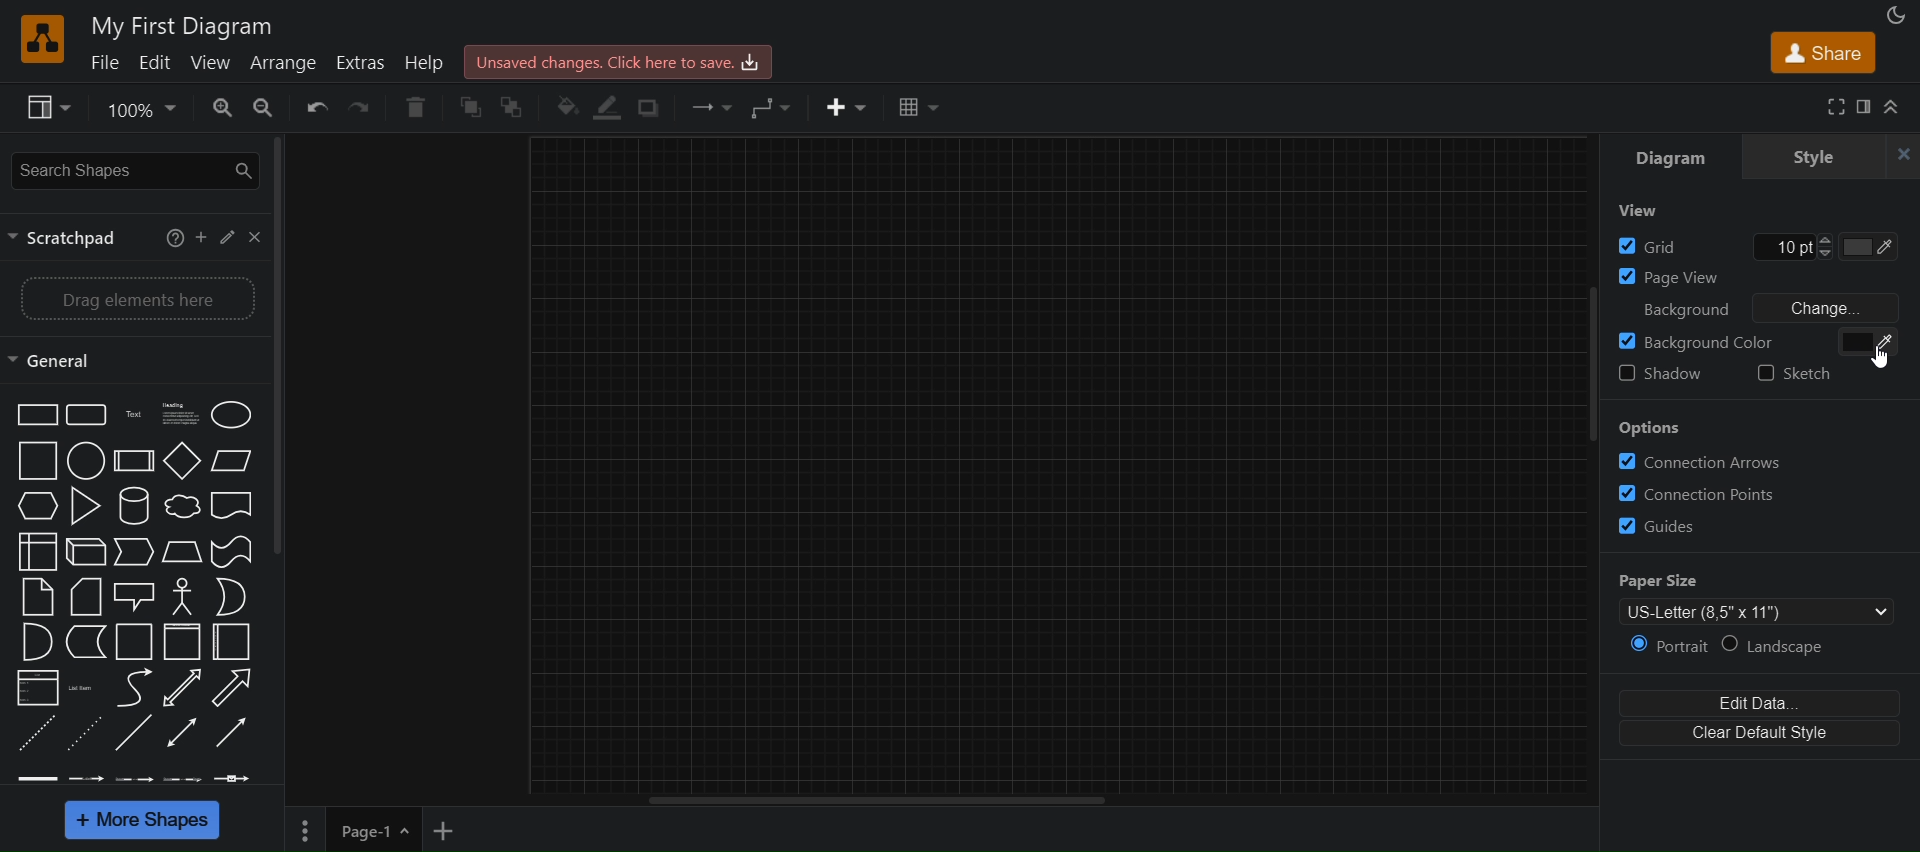  I want to click on delete, so click(415, 109).